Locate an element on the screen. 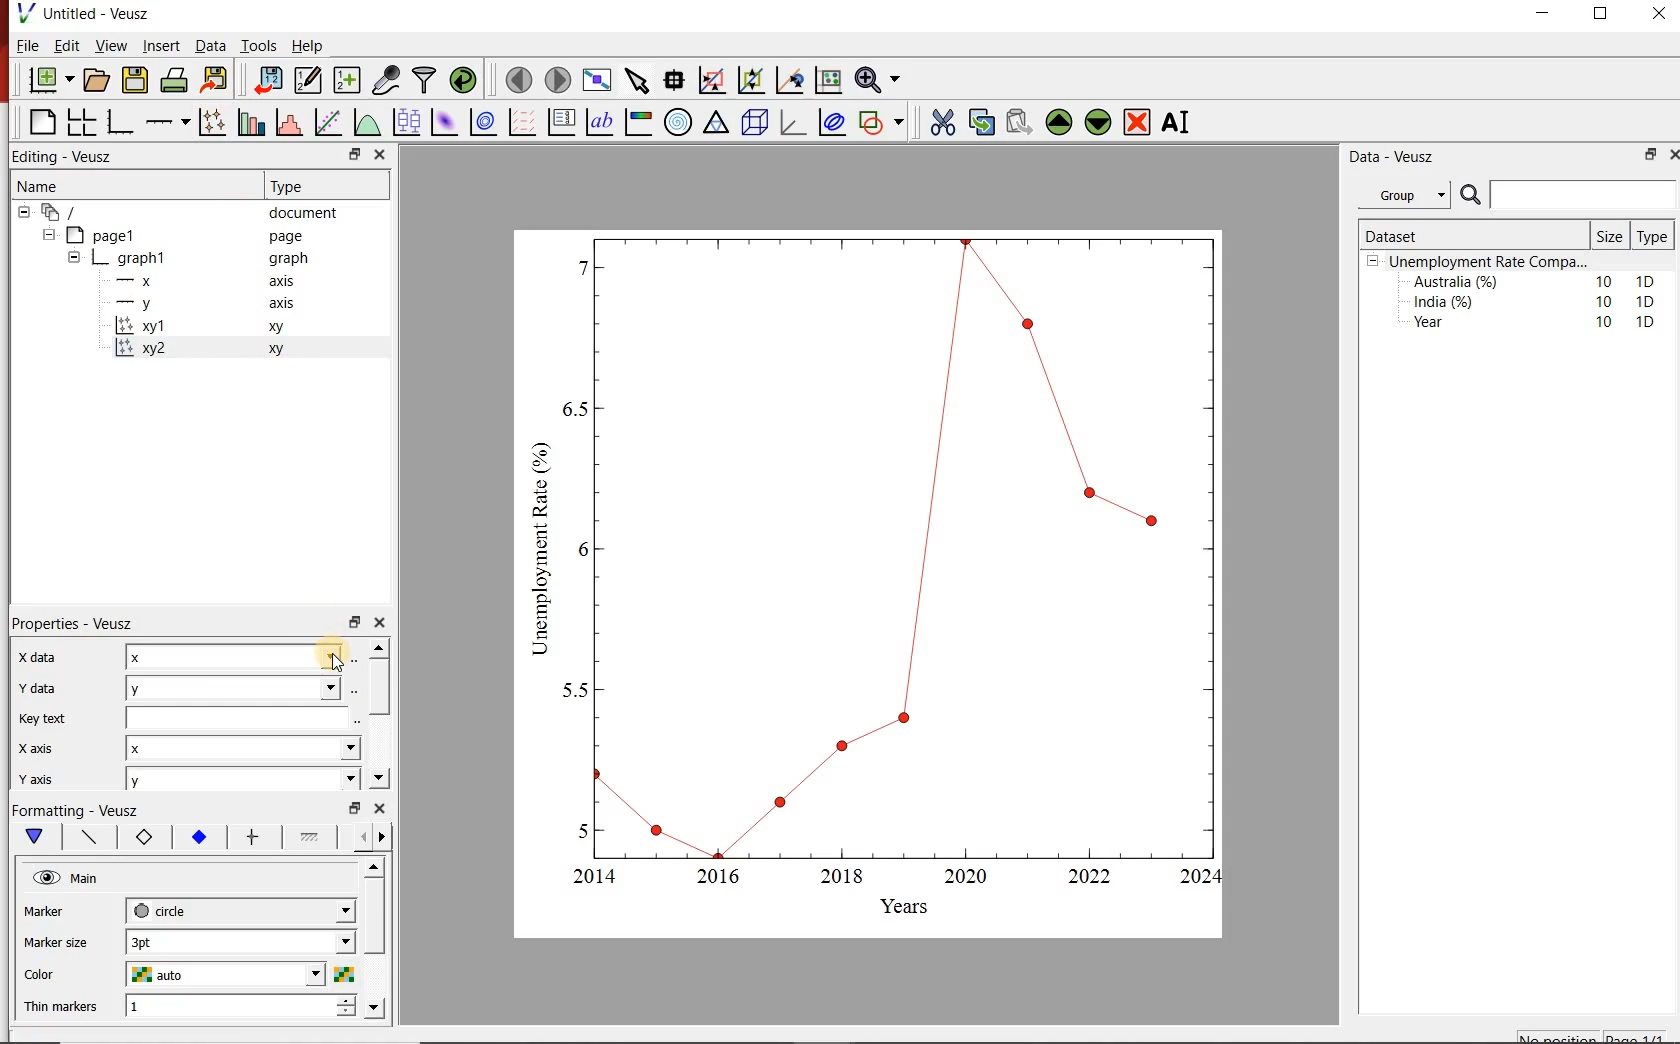  paste the widgets is located at coordinates (1020, 122).